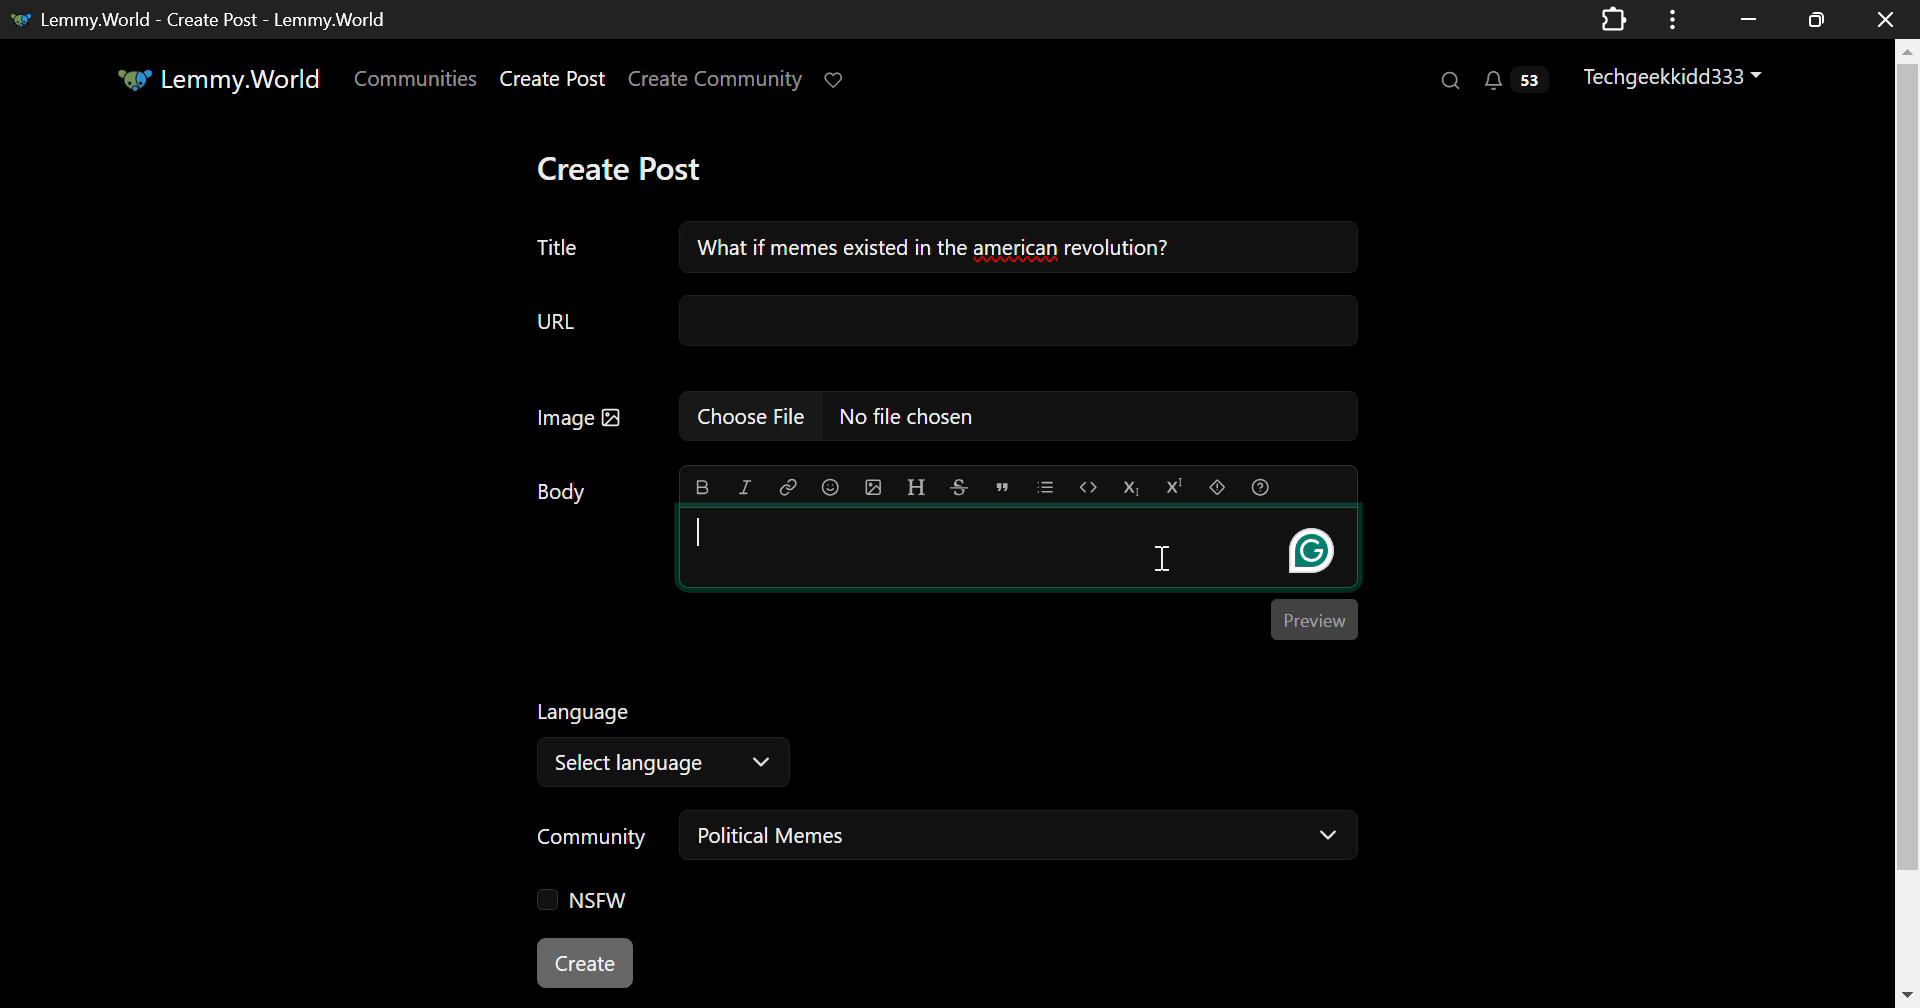  I want to click on Notifications, so click(1520, 83).